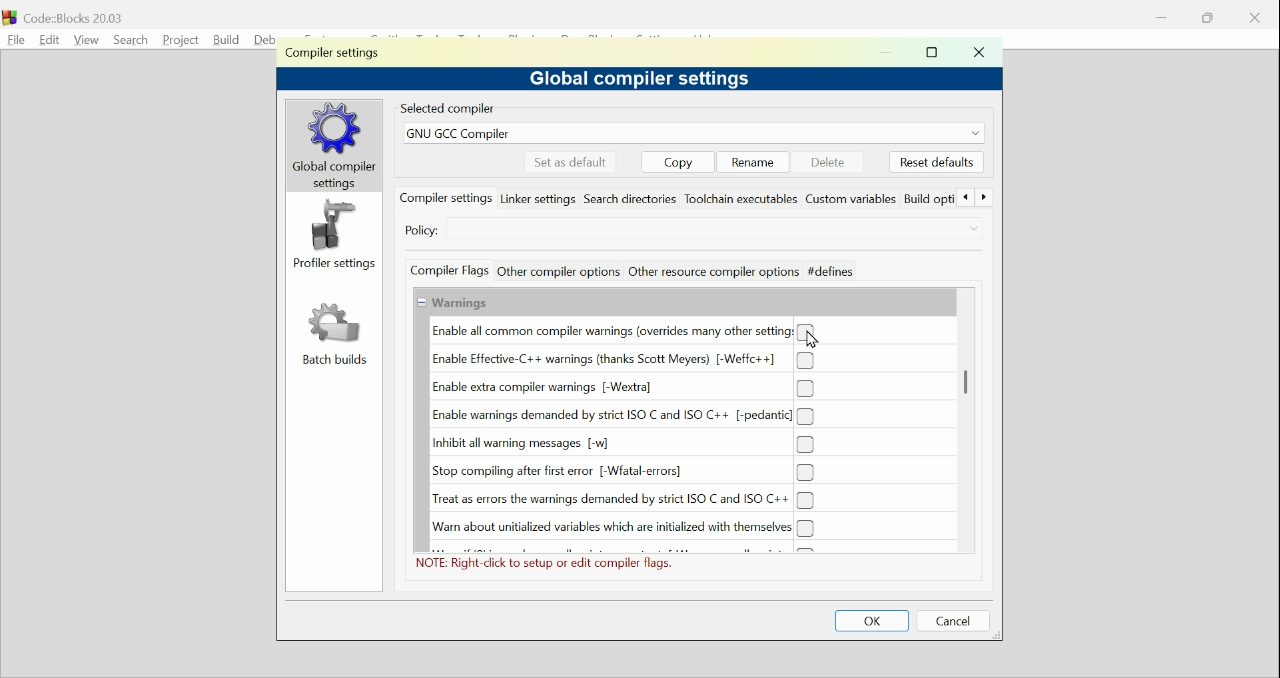 The image size is (1280, 678). I want to click on maximise, so click(935, 54).